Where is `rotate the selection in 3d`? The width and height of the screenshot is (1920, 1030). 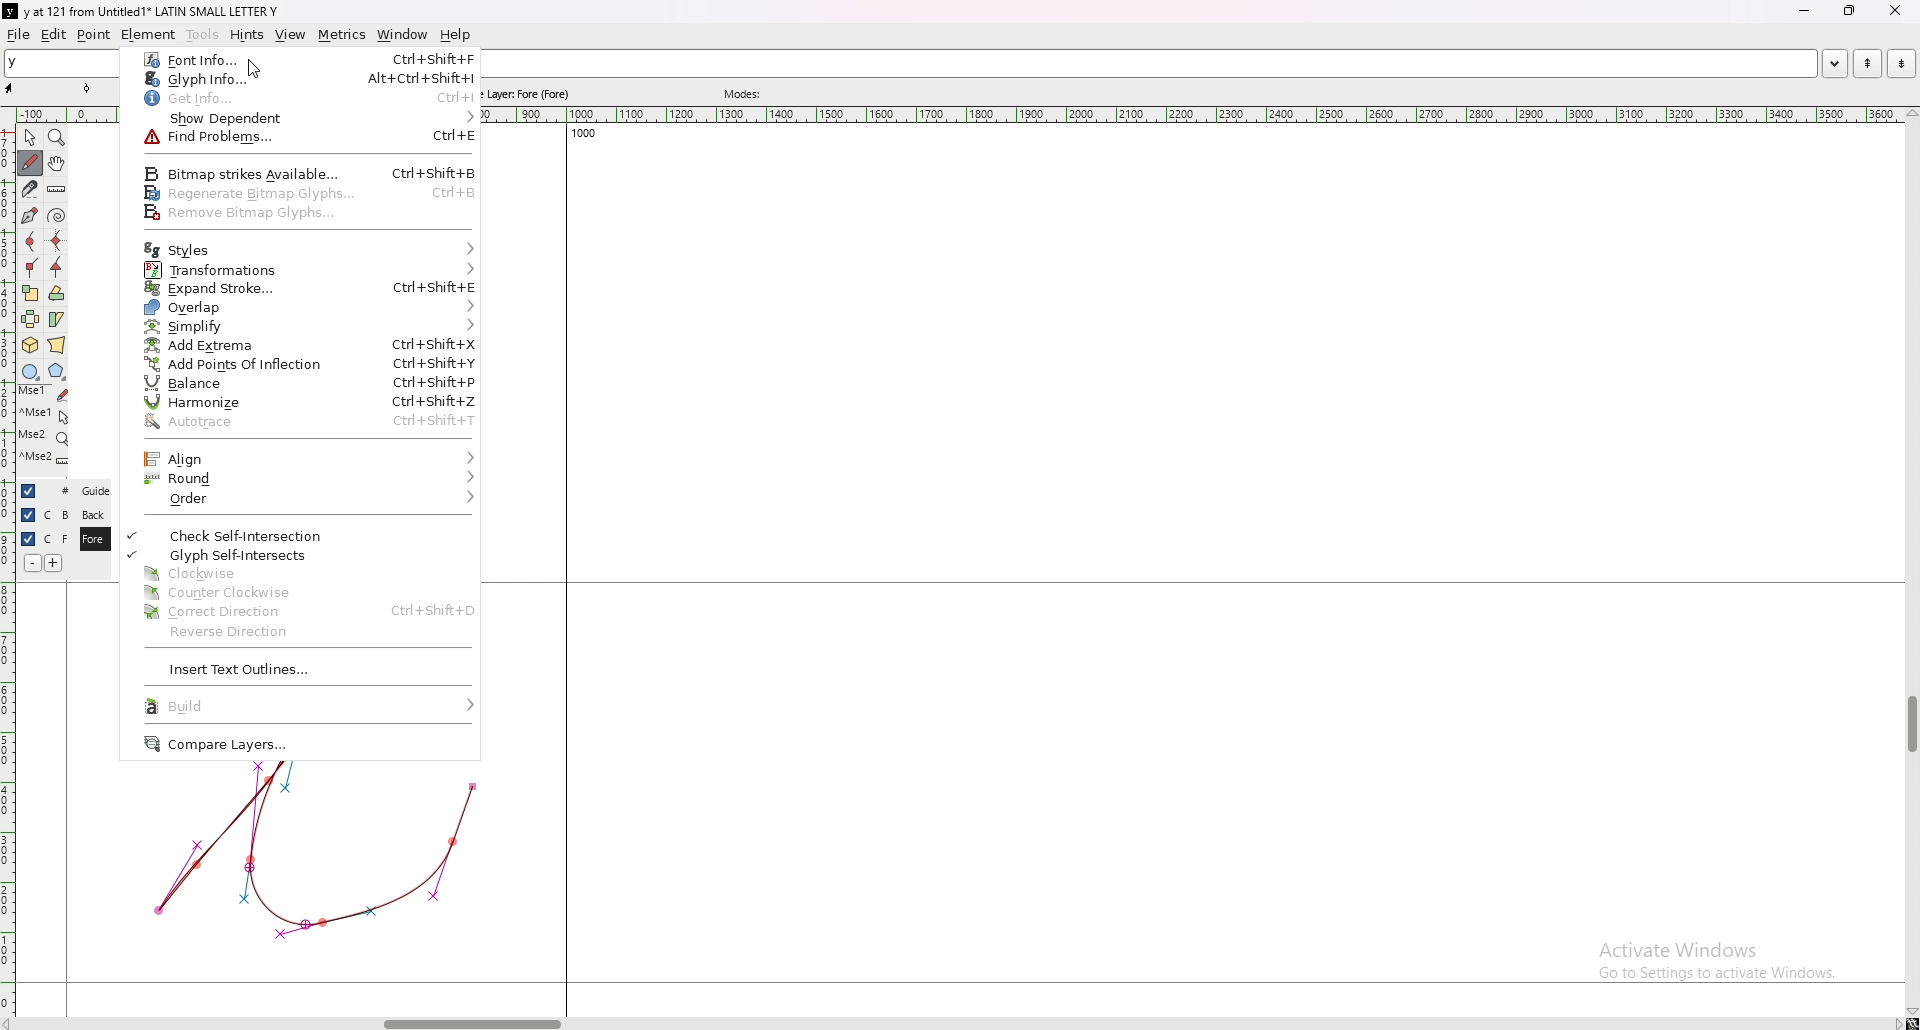
rotate the selection in 3d is located at coordinates (30, 346).